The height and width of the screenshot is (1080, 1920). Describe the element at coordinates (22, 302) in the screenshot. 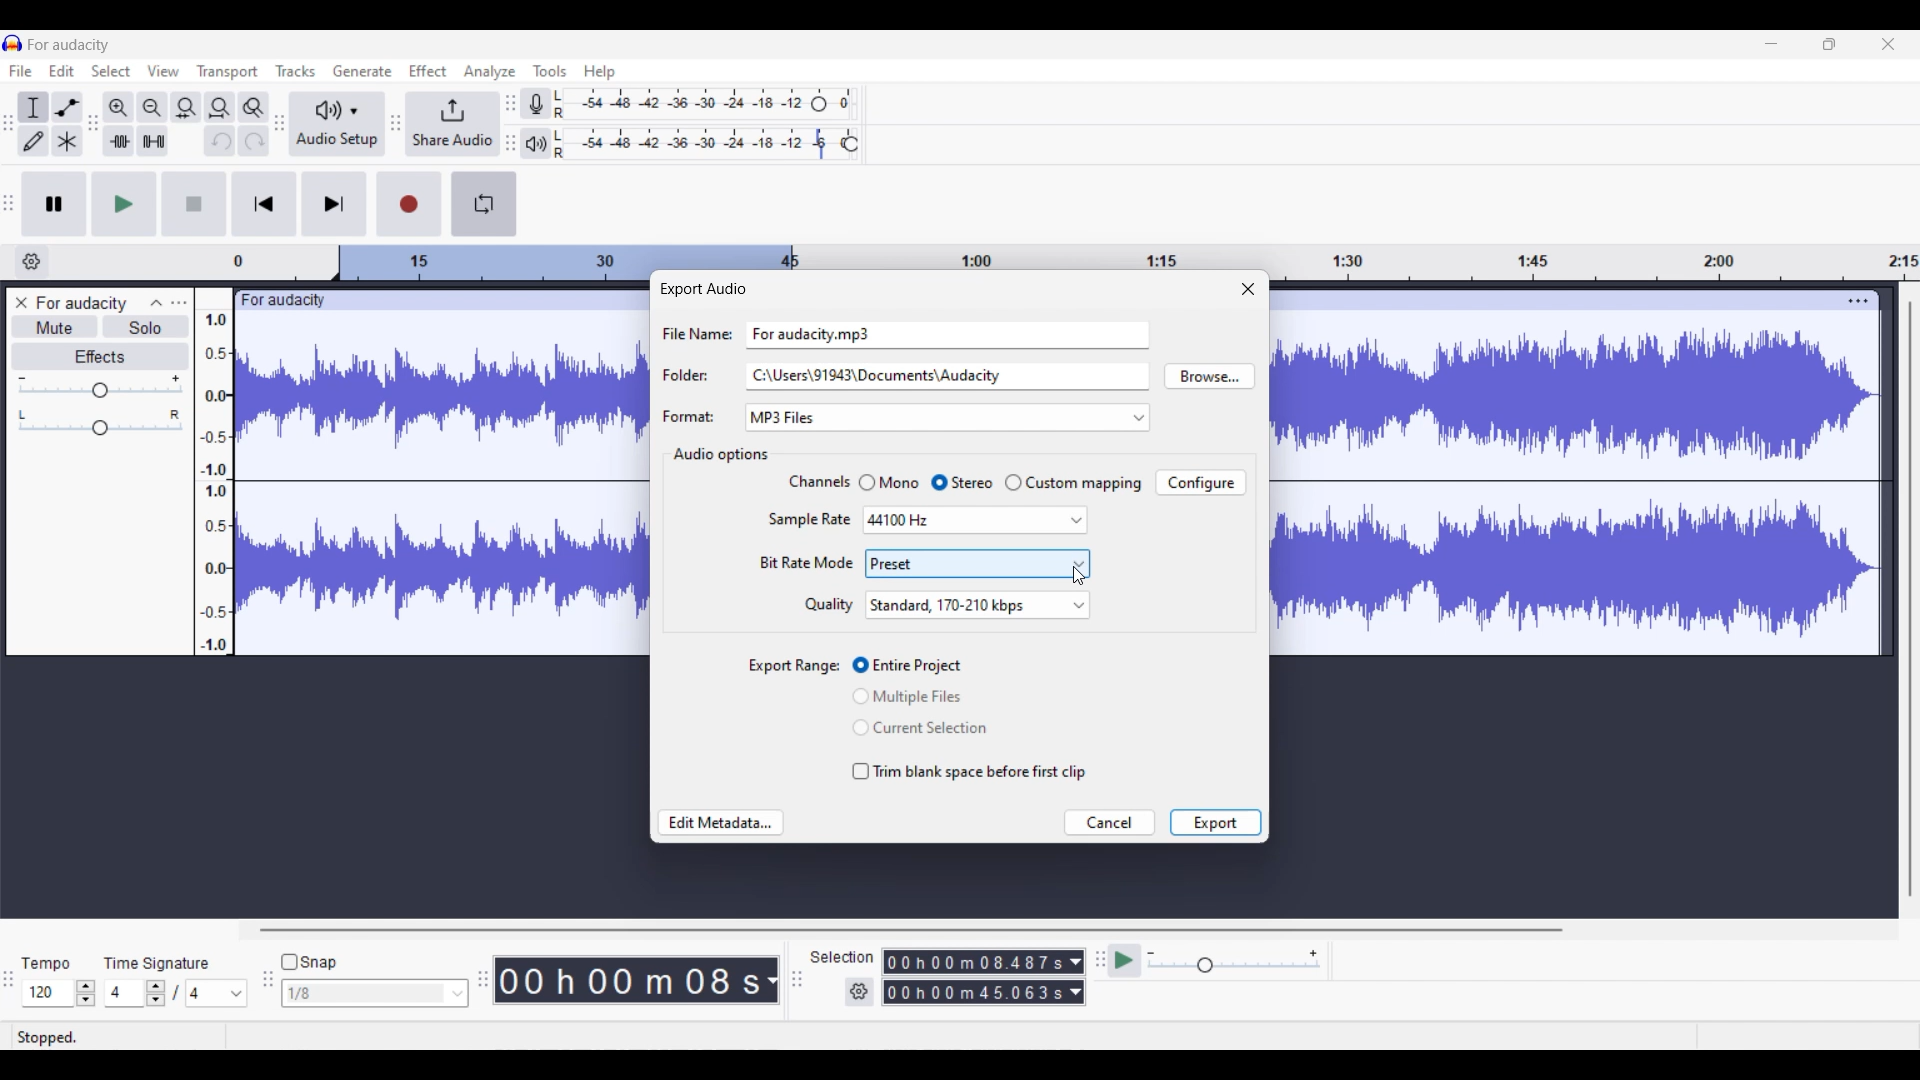

I see `Close track` at that location.